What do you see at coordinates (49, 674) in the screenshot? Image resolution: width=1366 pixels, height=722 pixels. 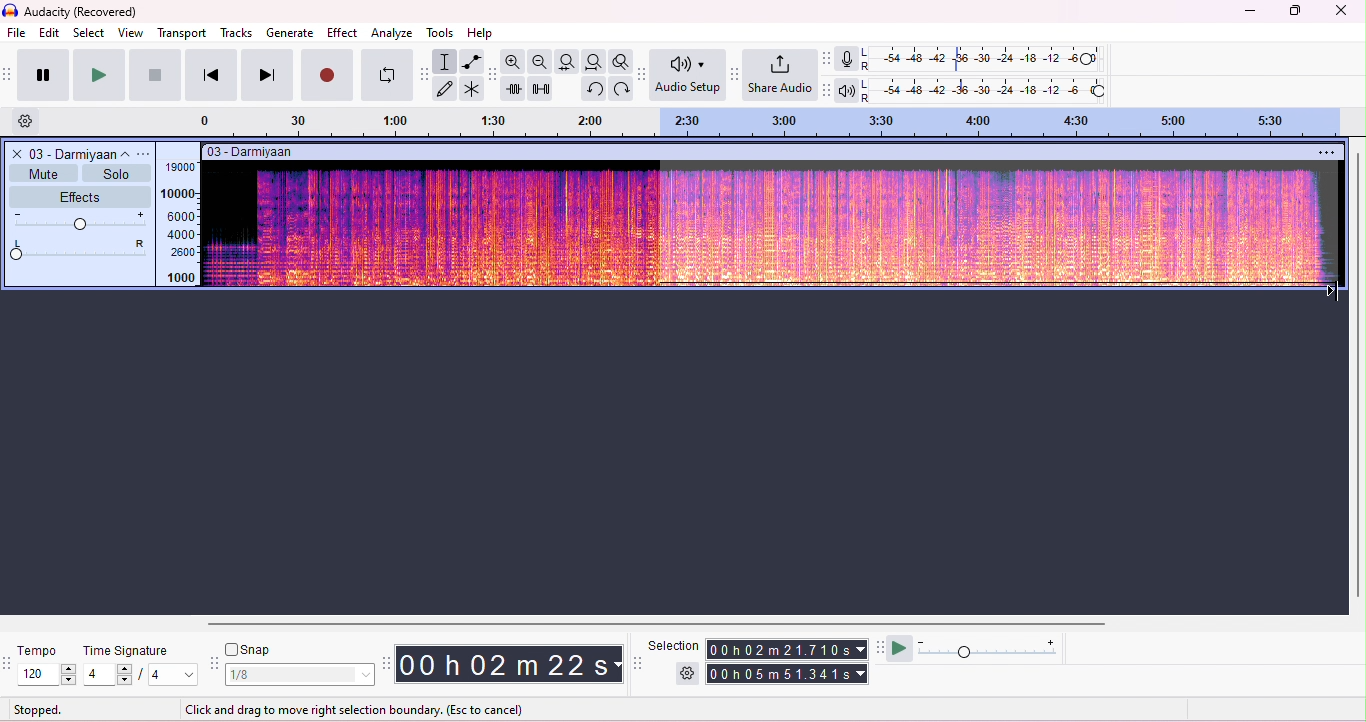 I see `tempo selection` at bounding box center [49, 674].